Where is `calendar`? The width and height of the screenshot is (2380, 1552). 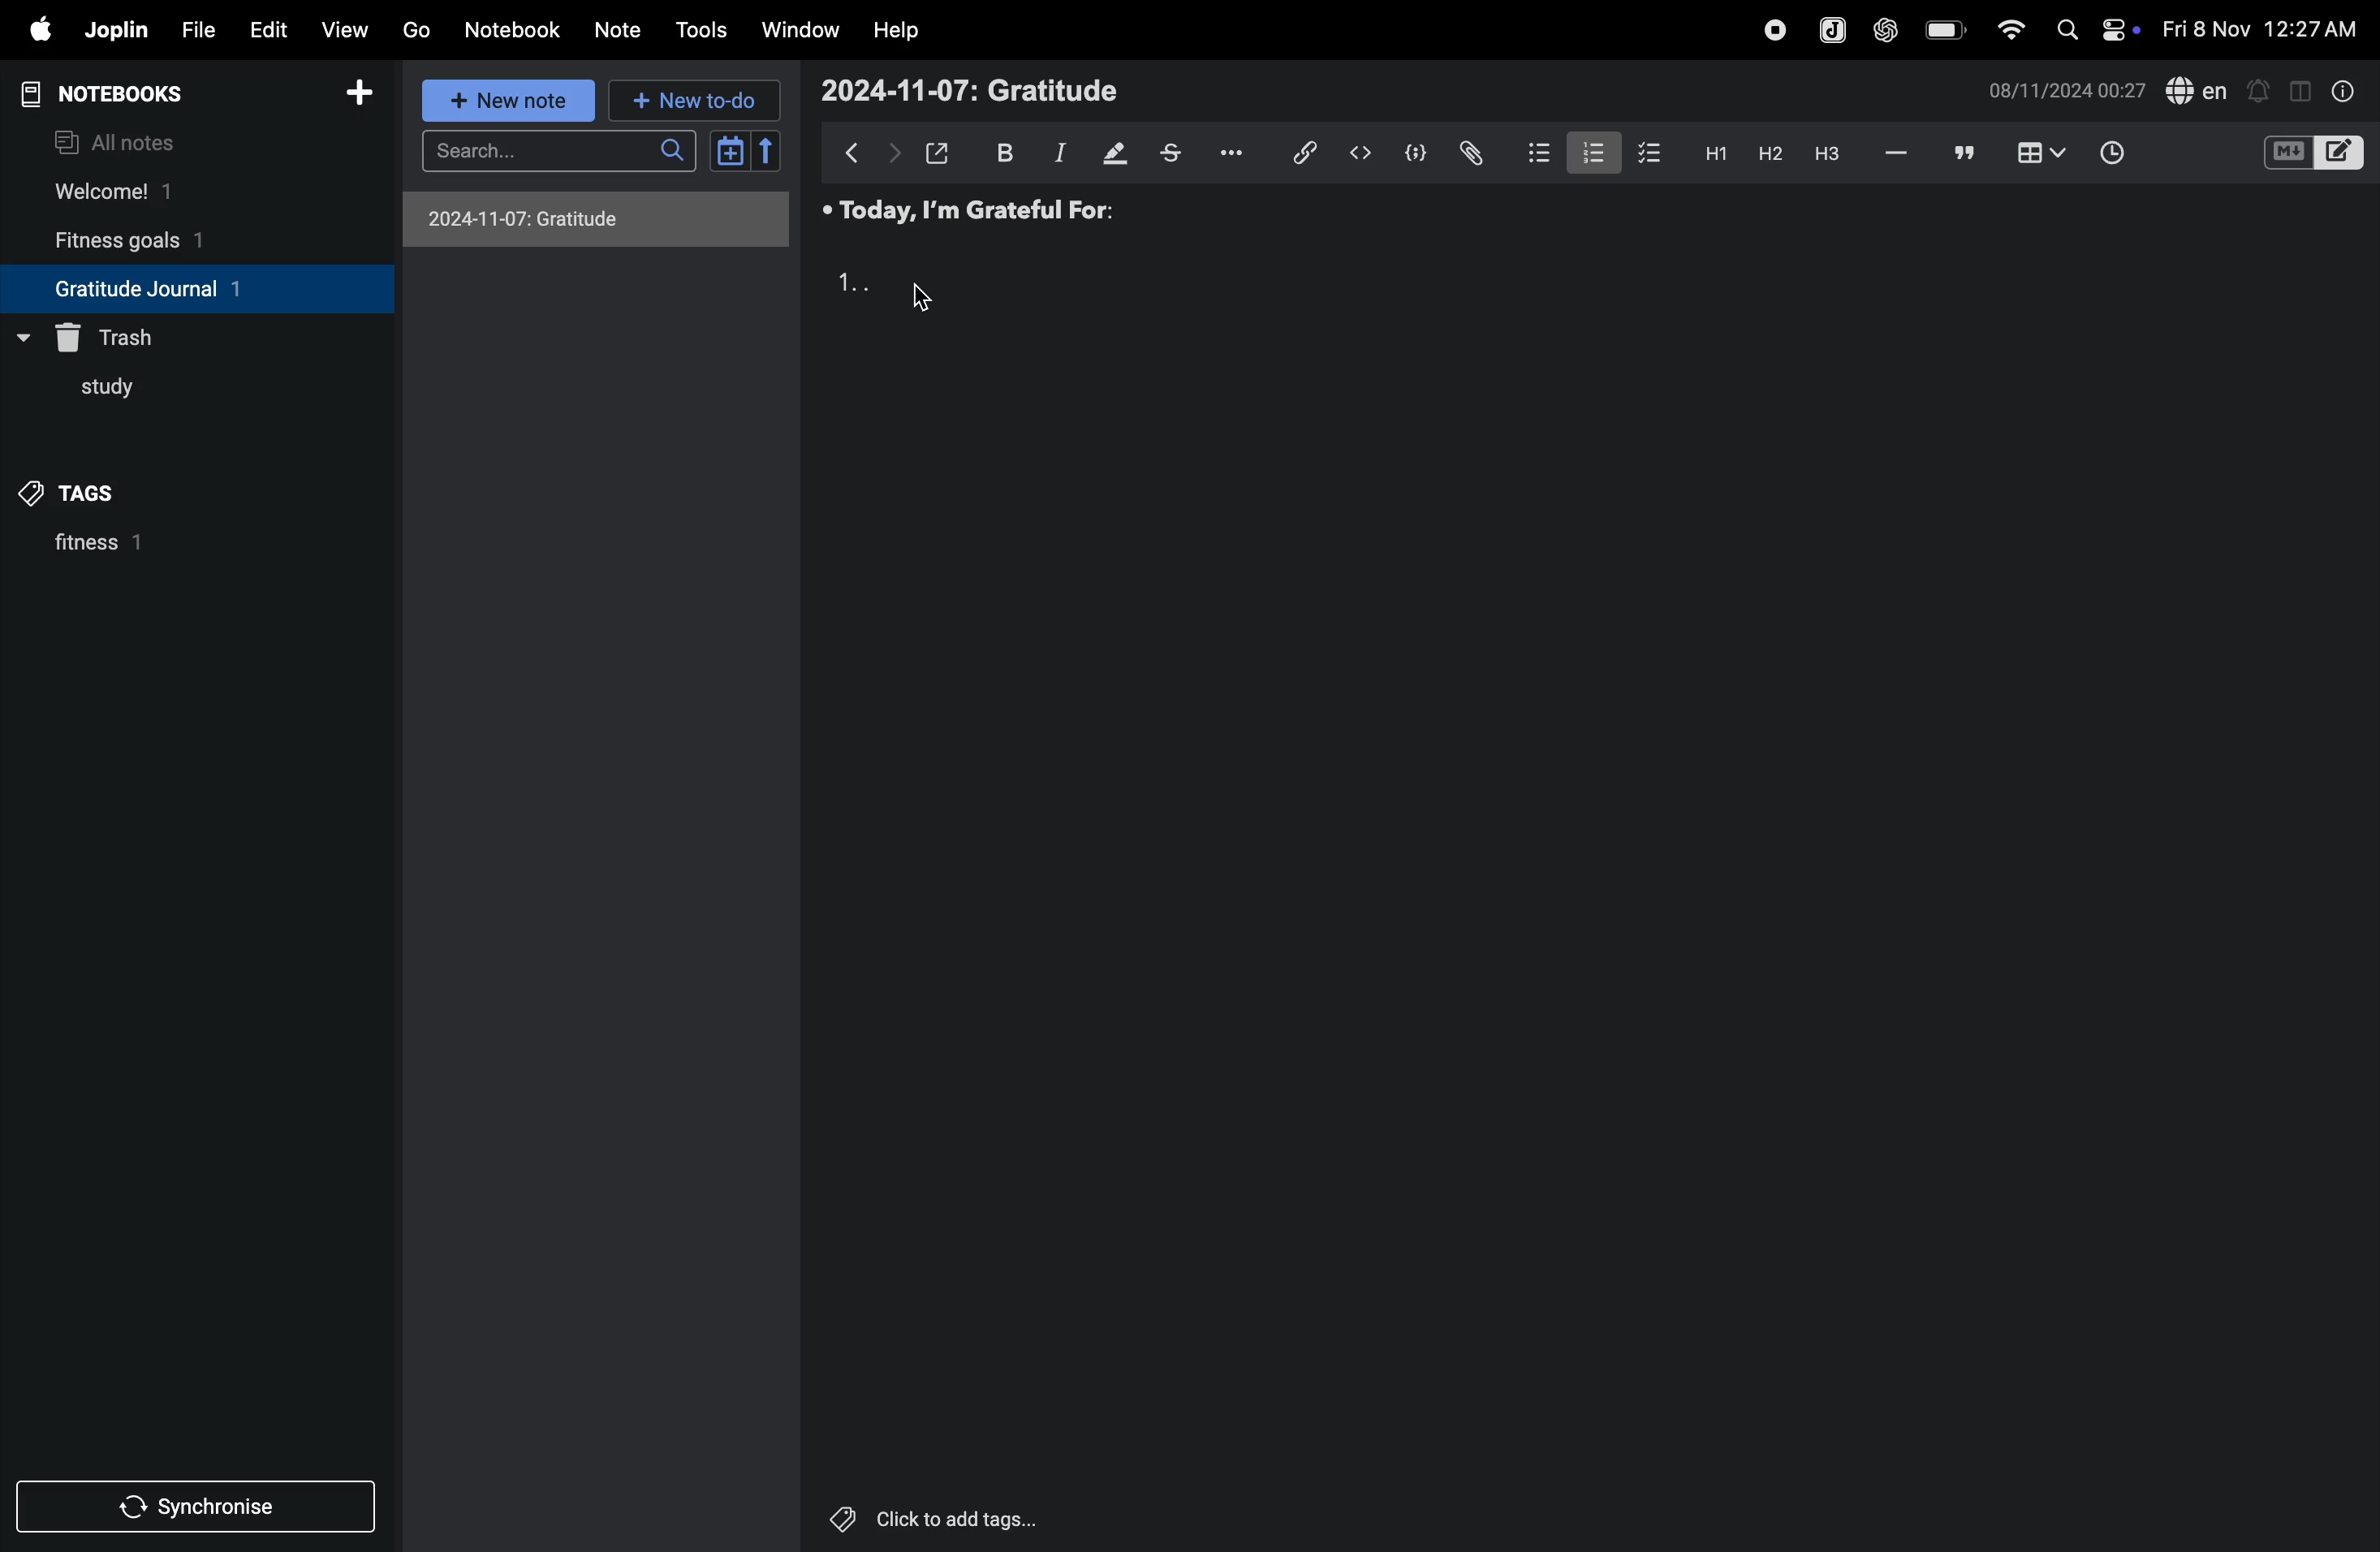
calendar is located at coordinates (744, 151).